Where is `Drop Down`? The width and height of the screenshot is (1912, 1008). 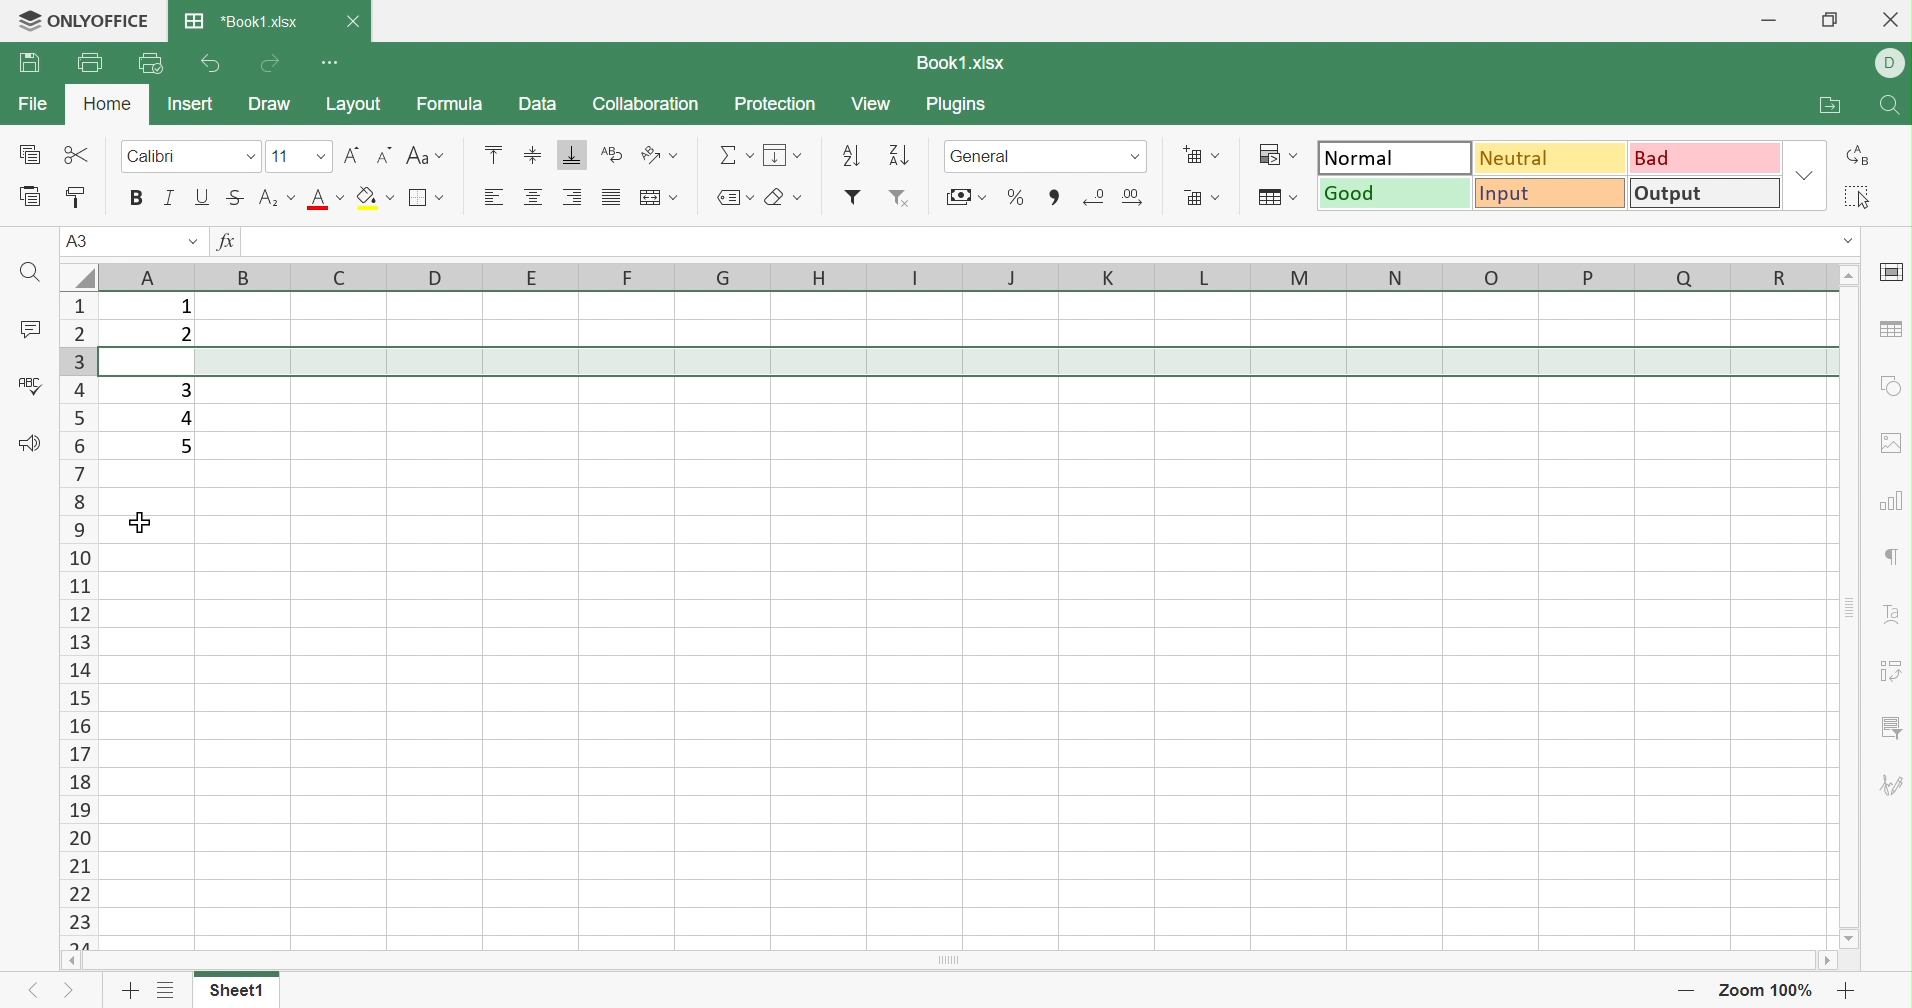 Drop Down is located at coordinates (674, 196).